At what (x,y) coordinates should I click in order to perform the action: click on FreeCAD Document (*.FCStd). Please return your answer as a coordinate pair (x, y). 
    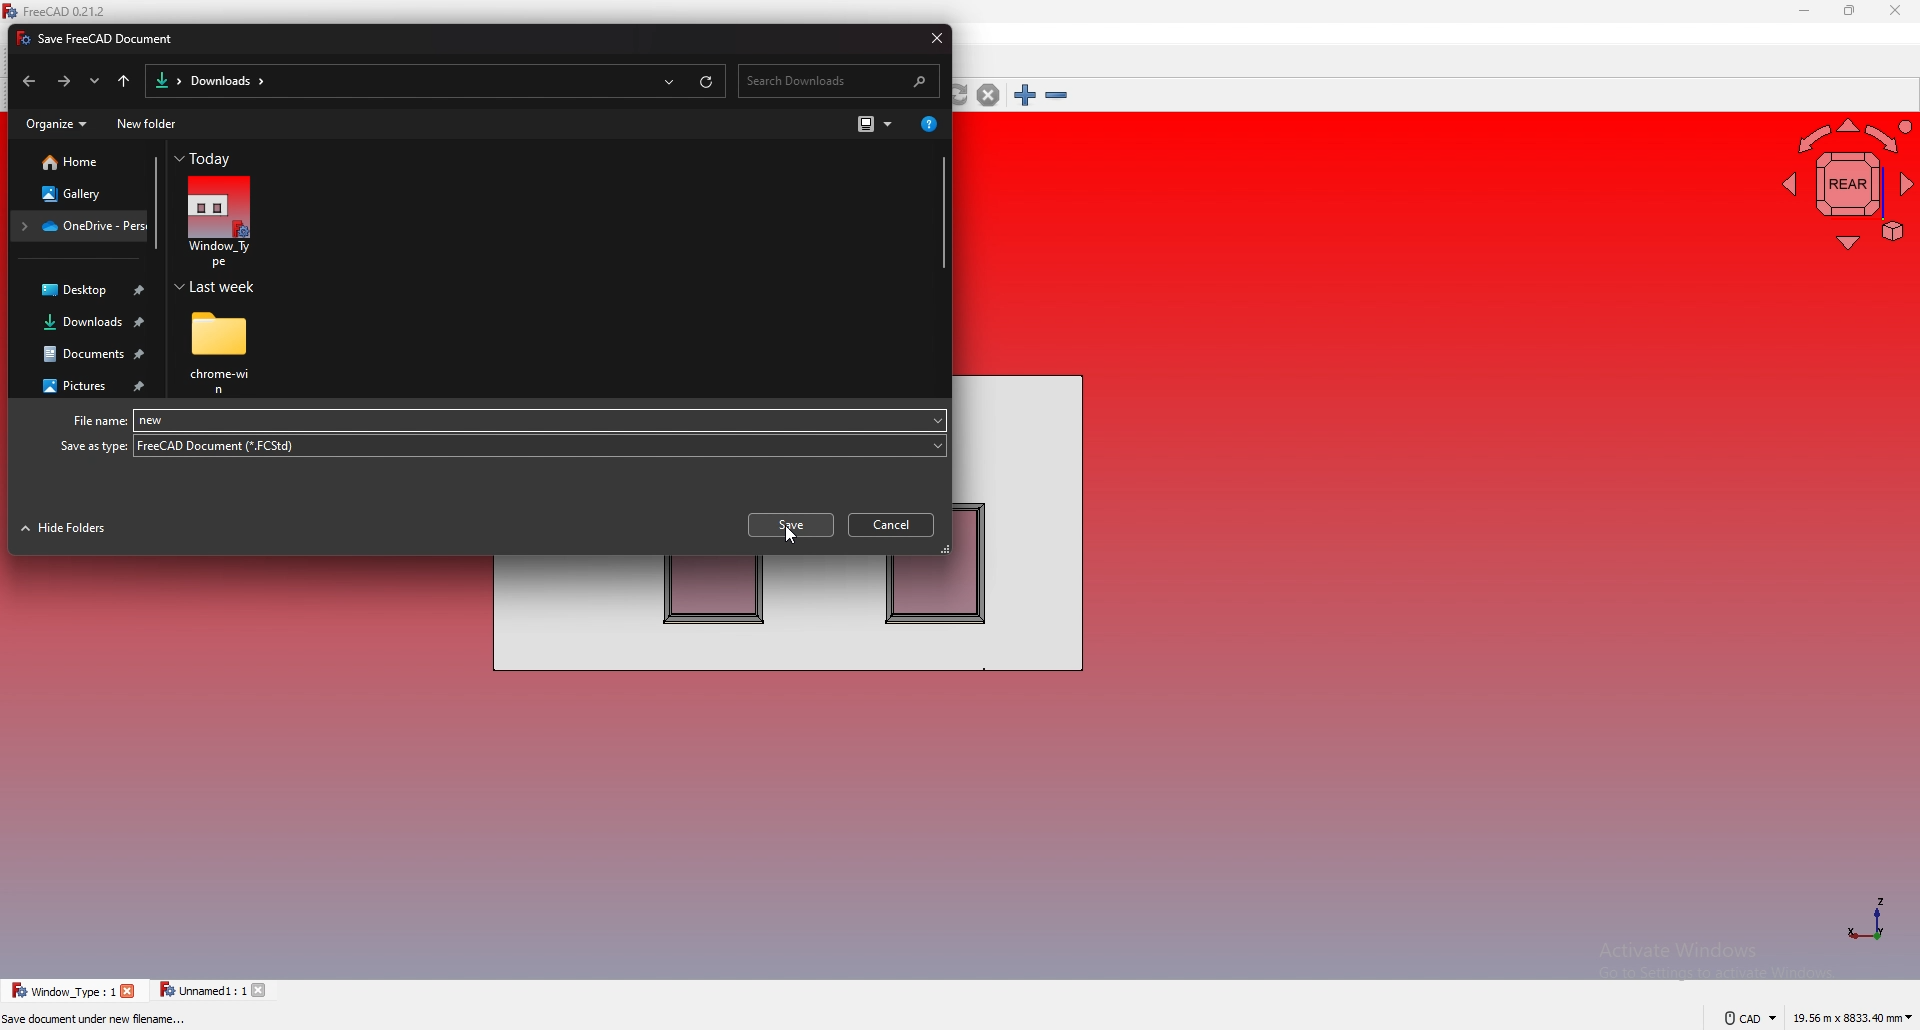
    Looking at the image, I should click on (539, 446).